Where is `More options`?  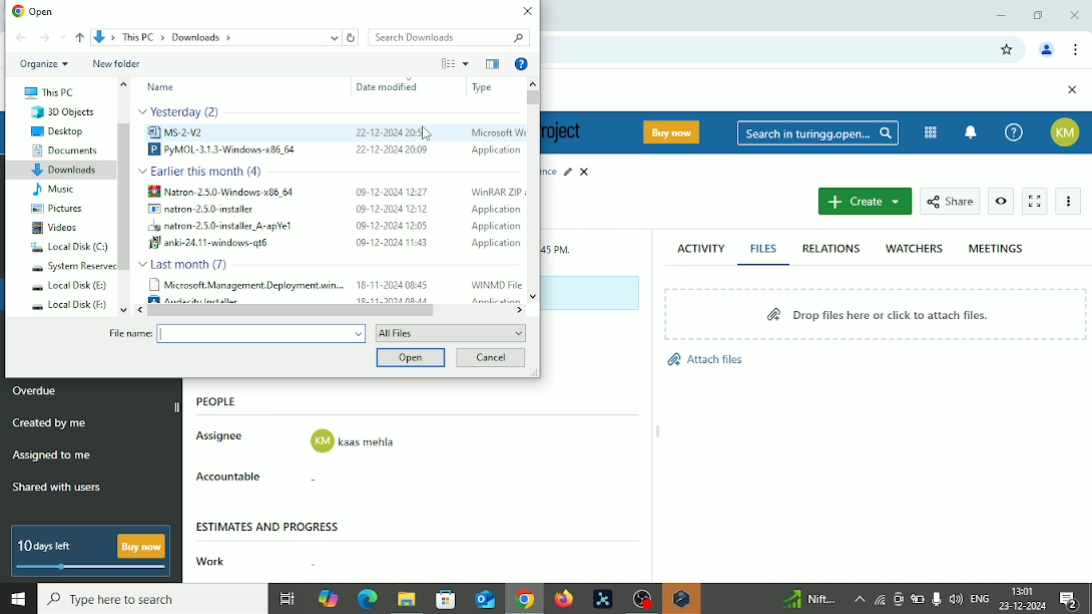
More options is located at coordinates (466, 63).